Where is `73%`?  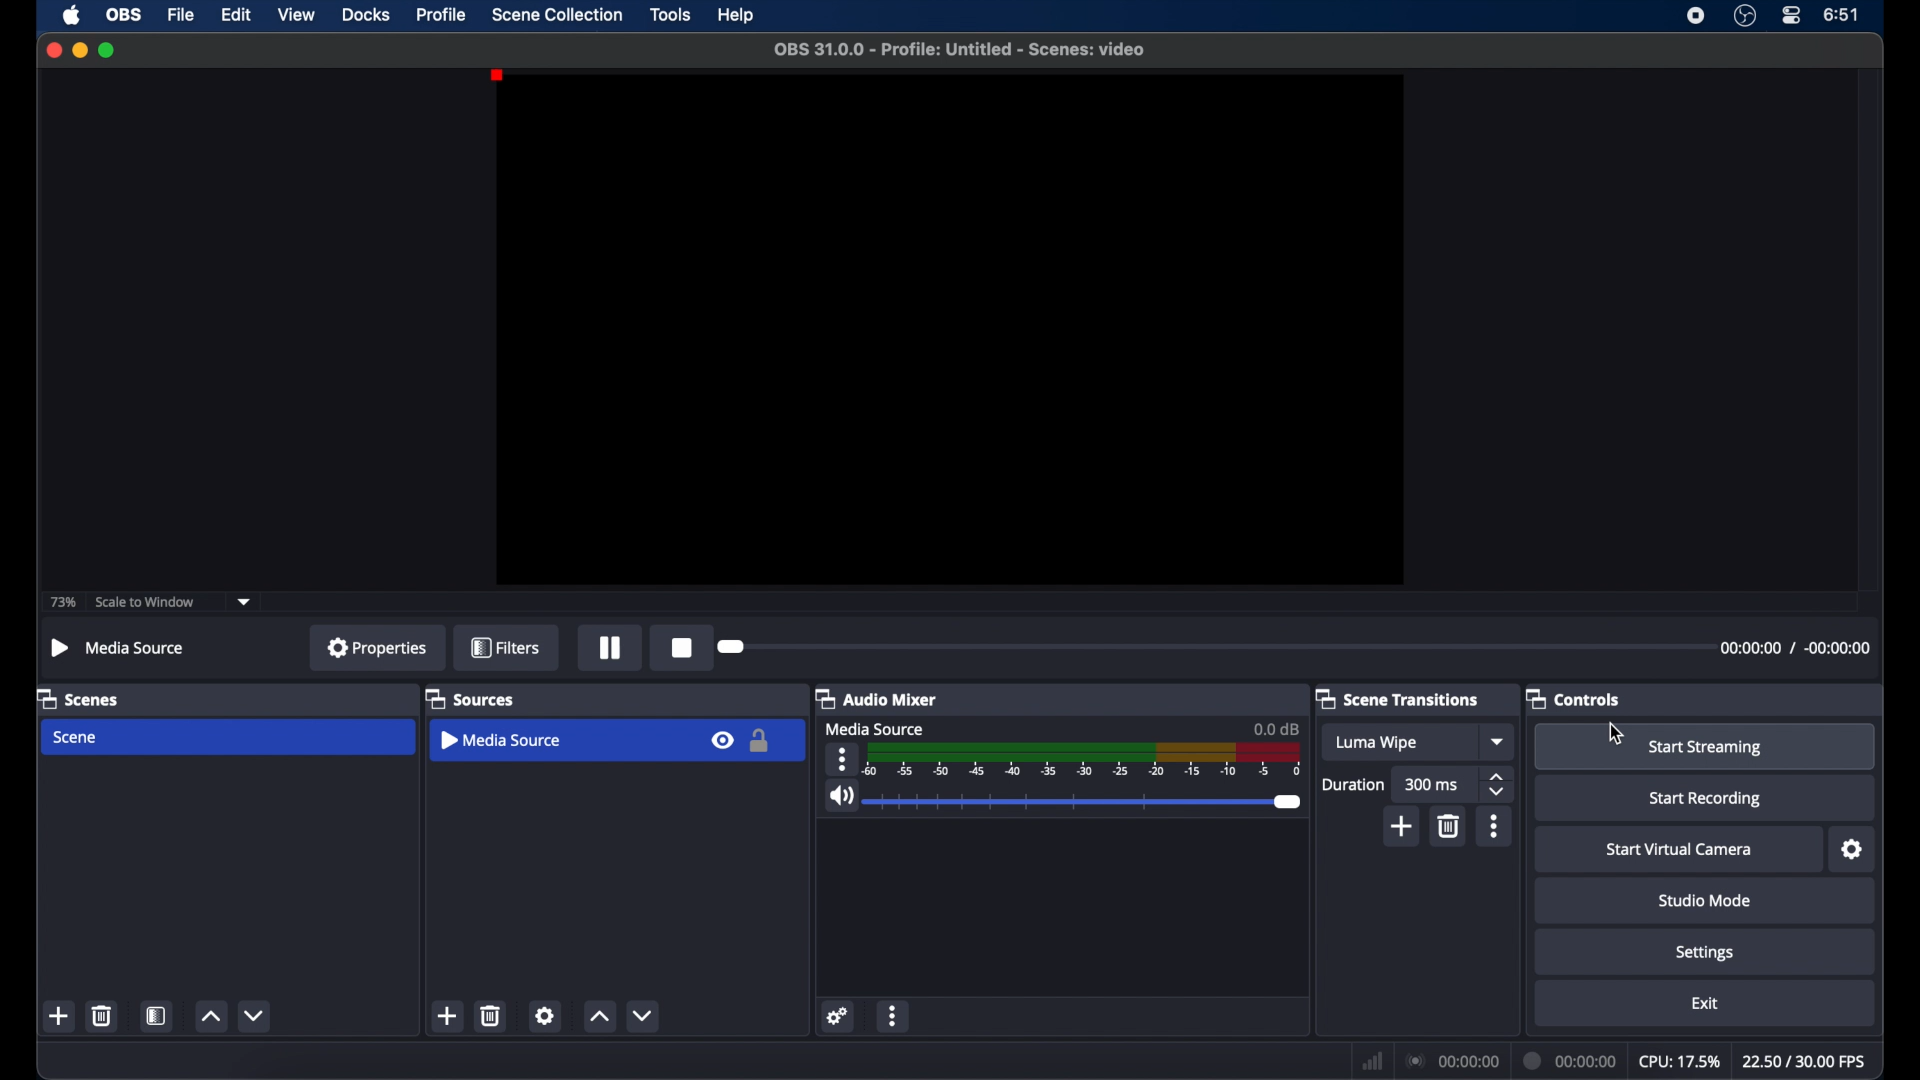
73% is located at coordinates (61, 603).